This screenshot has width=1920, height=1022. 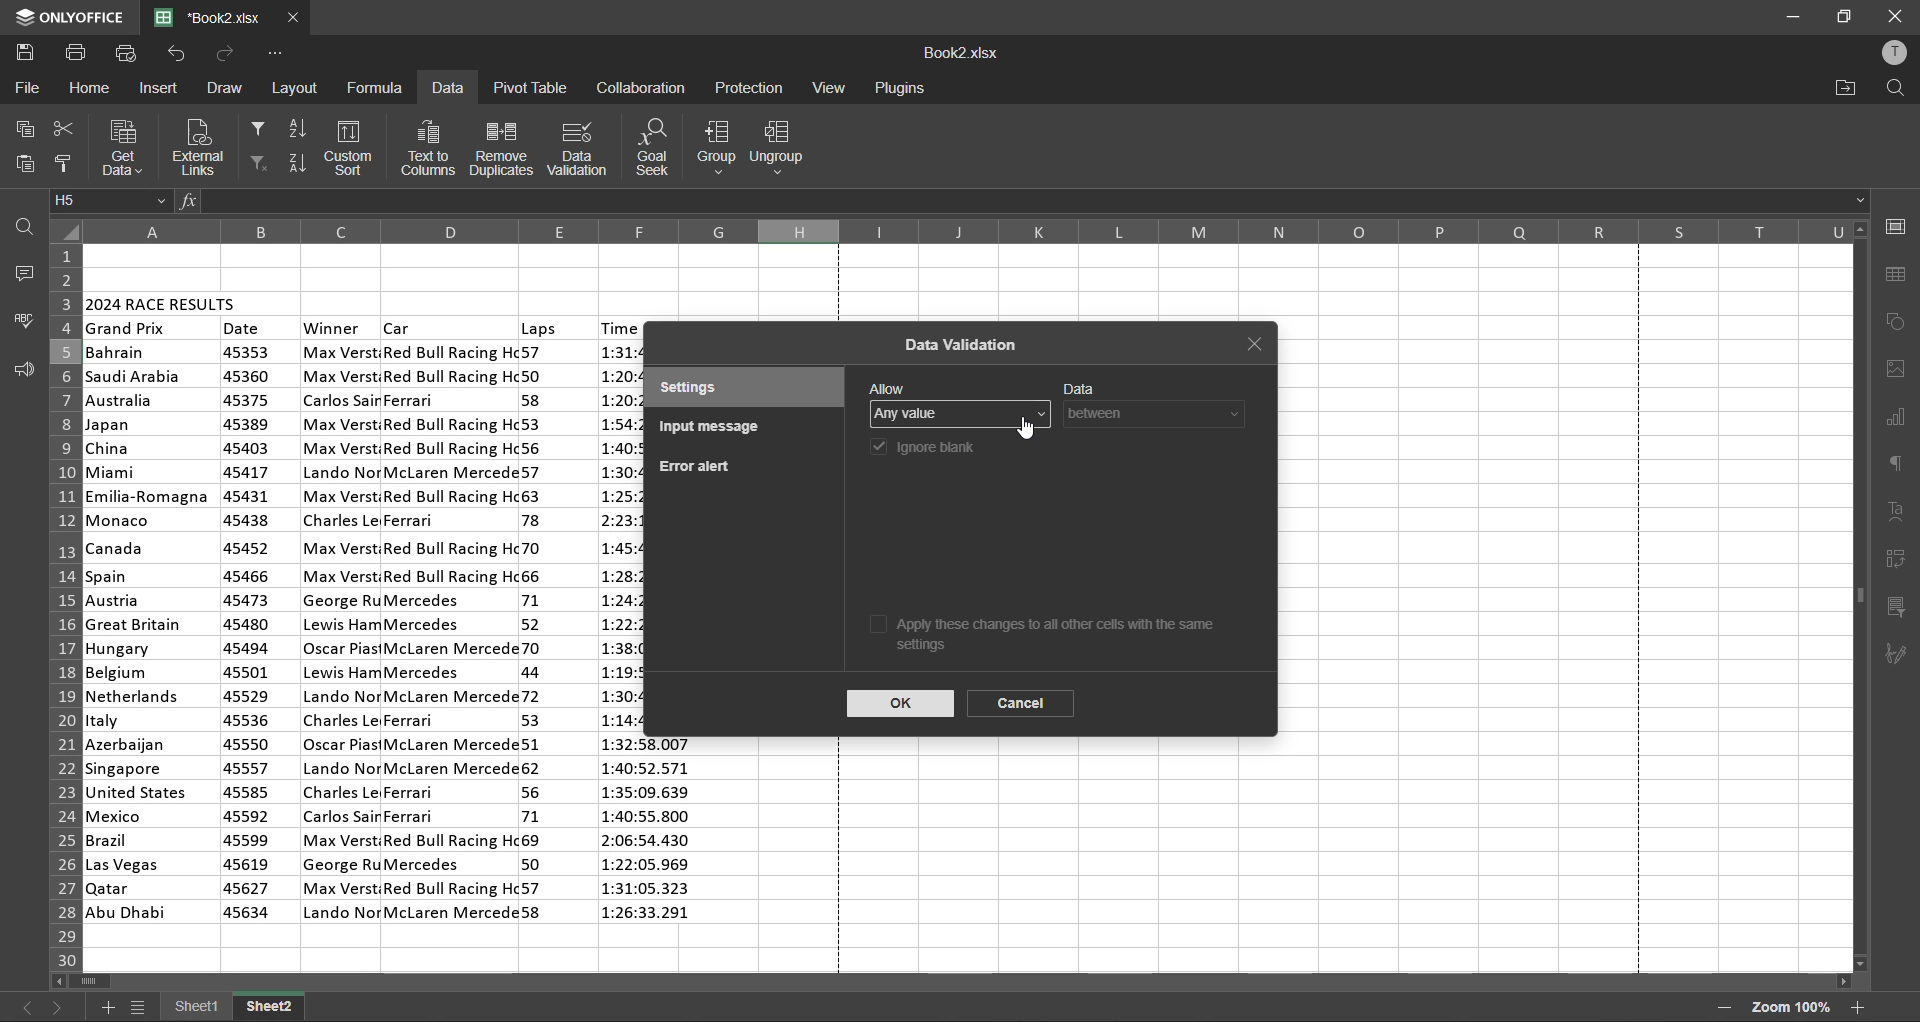 I want to click on file, so click(x=24, y=88).